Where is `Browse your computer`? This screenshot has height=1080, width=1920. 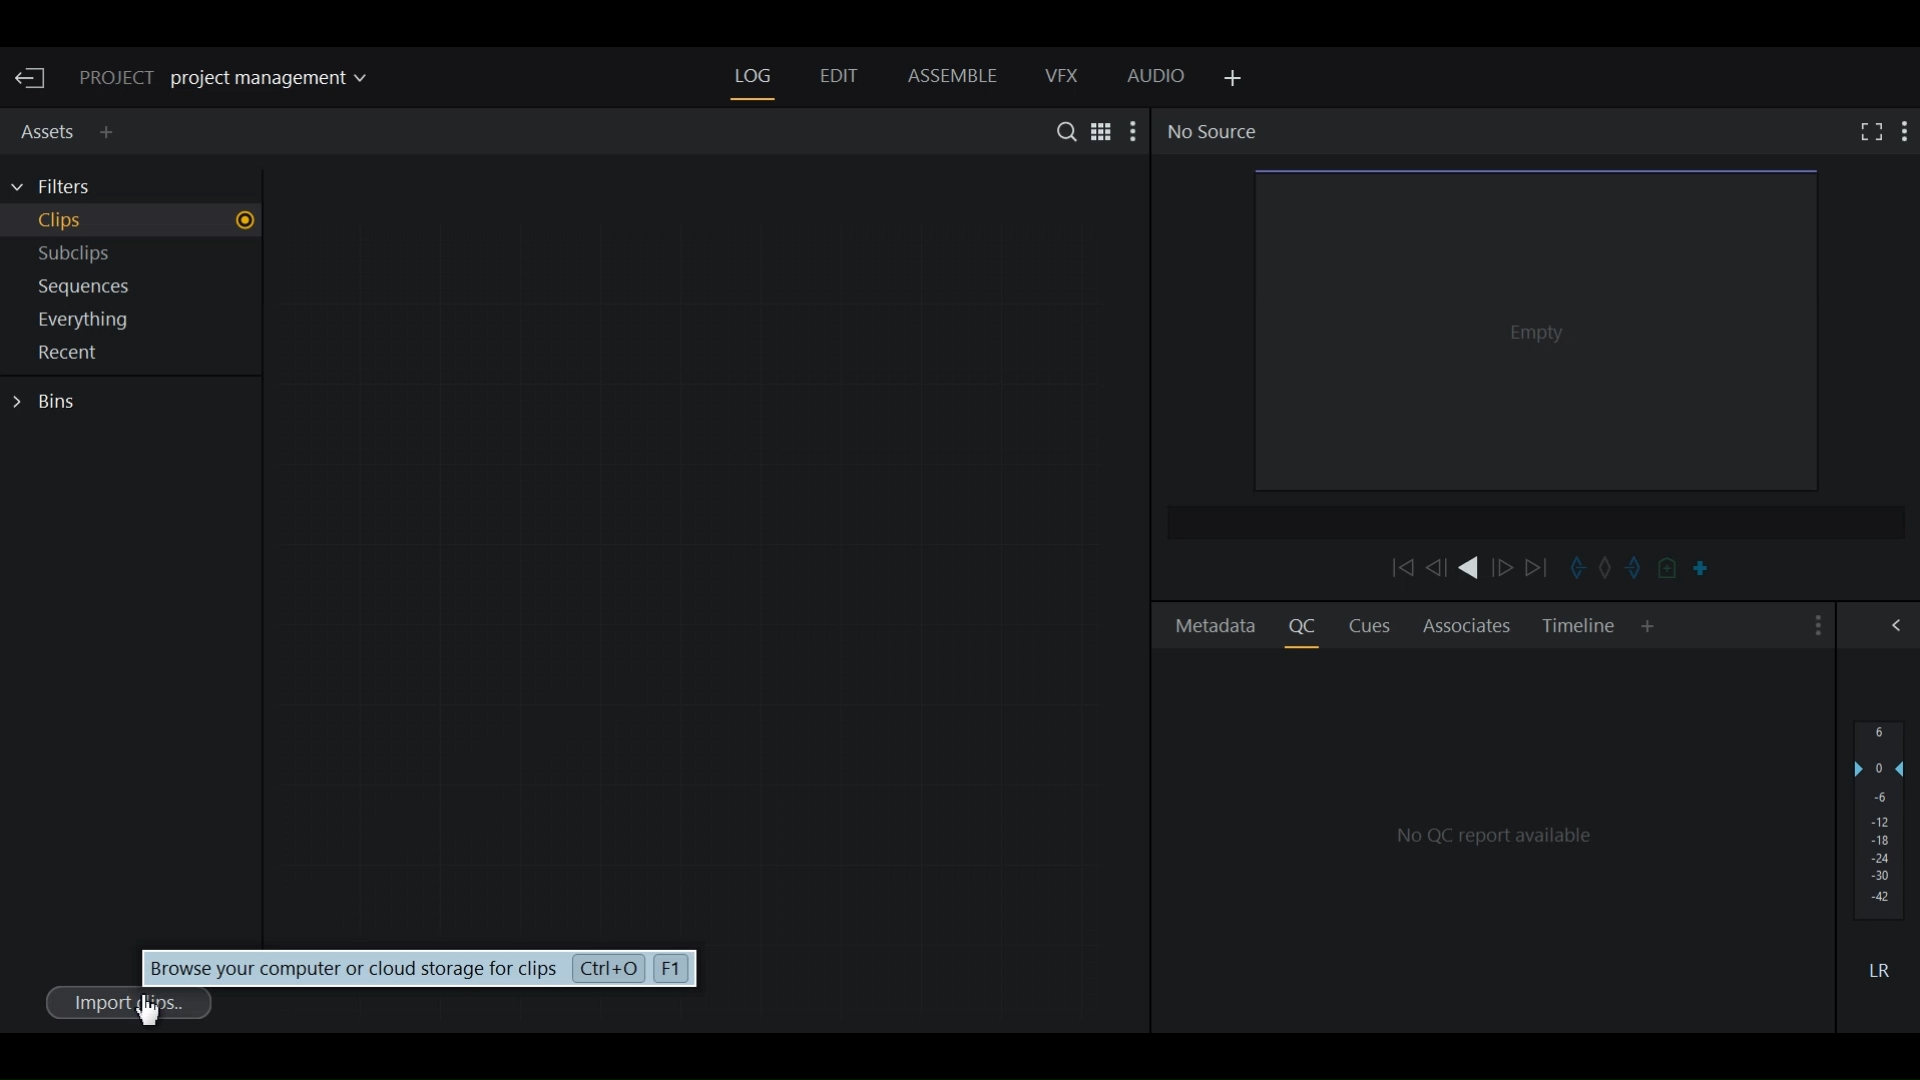
Browse your computer is located at coordinates (421, 967).